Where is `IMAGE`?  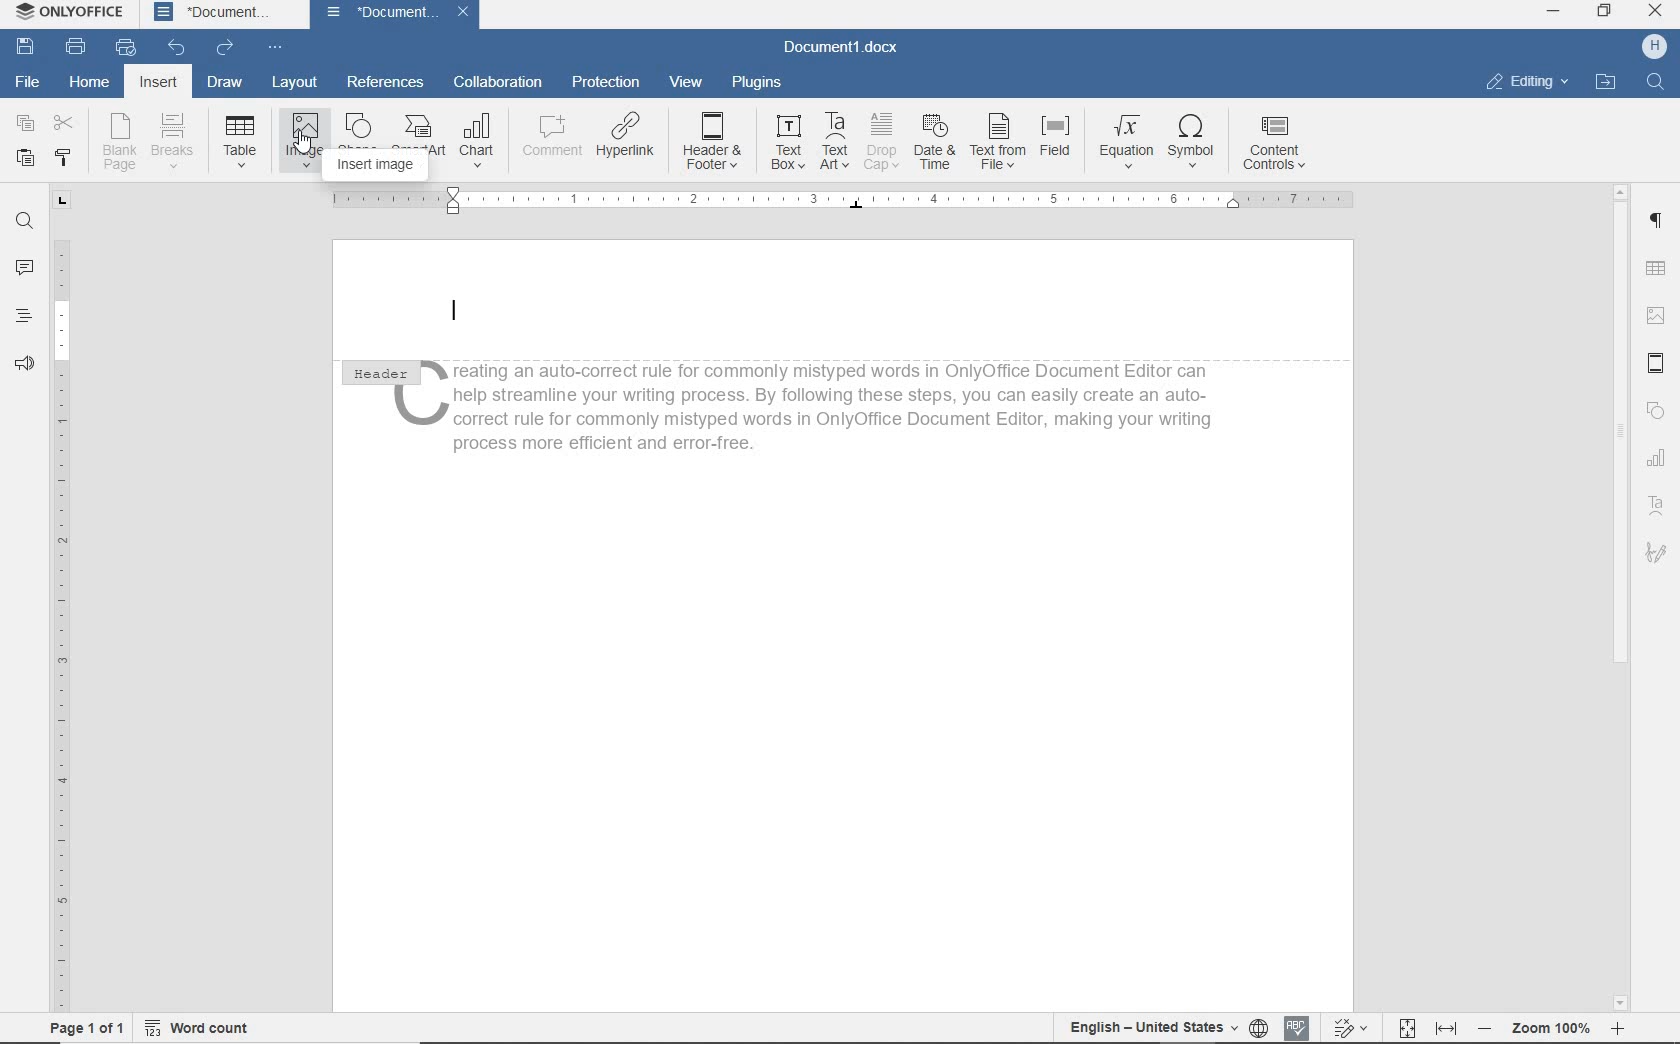 IMAGE is located at coordinates (304, 145).